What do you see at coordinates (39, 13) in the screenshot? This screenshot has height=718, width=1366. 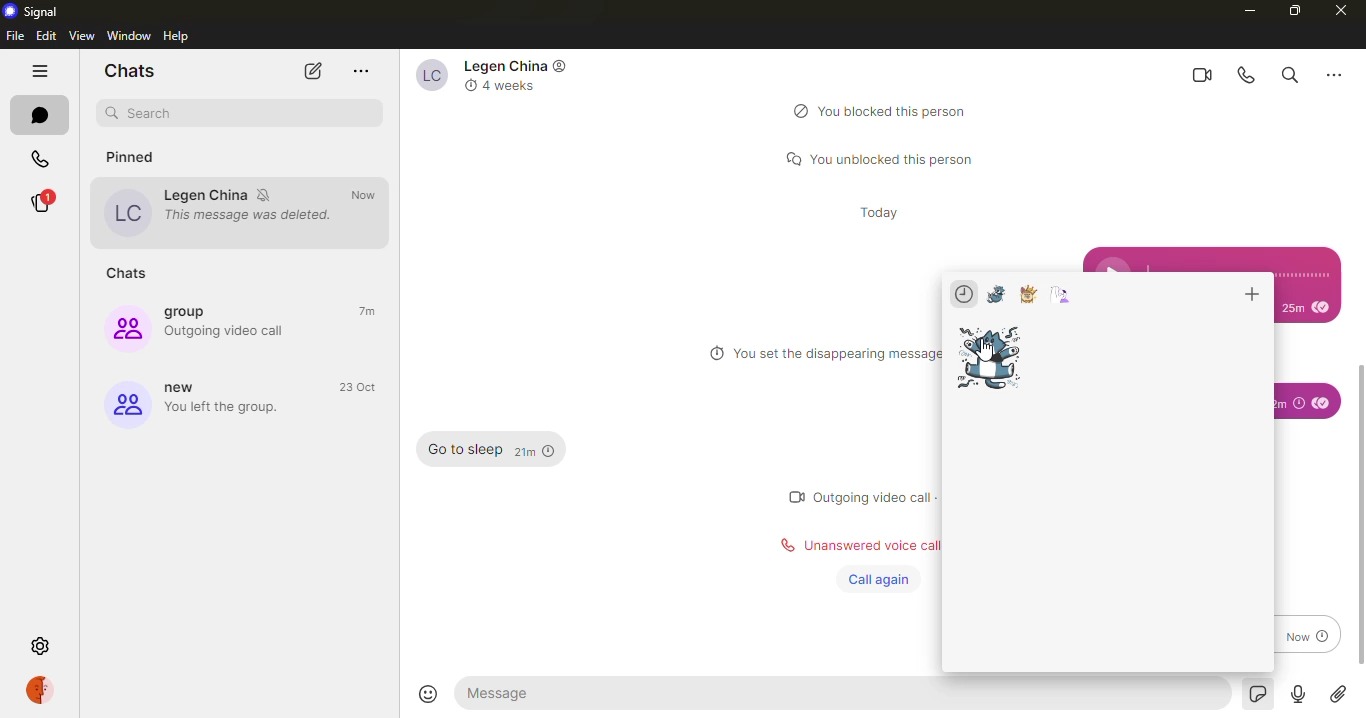 I see `signal` at bounding box center [39, 13].